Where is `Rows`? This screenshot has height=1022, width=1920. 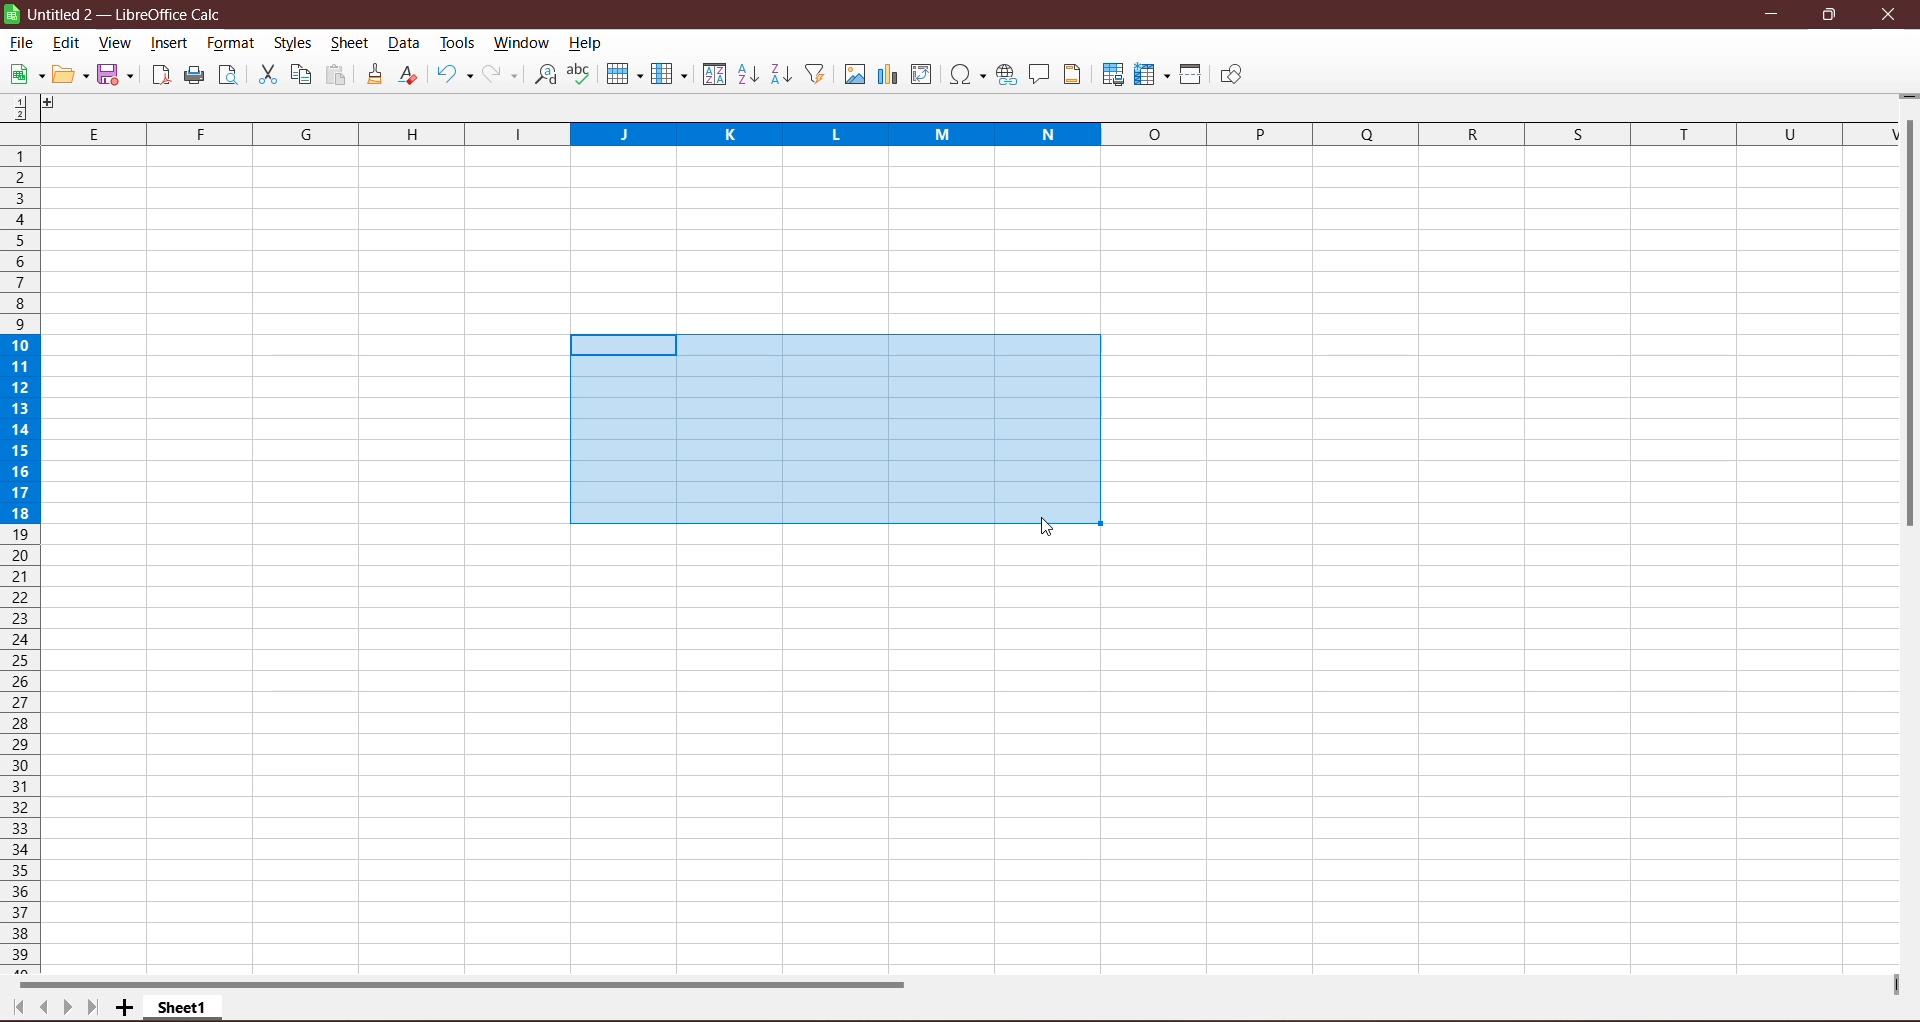 Rows is located at coordinates (18, 560).